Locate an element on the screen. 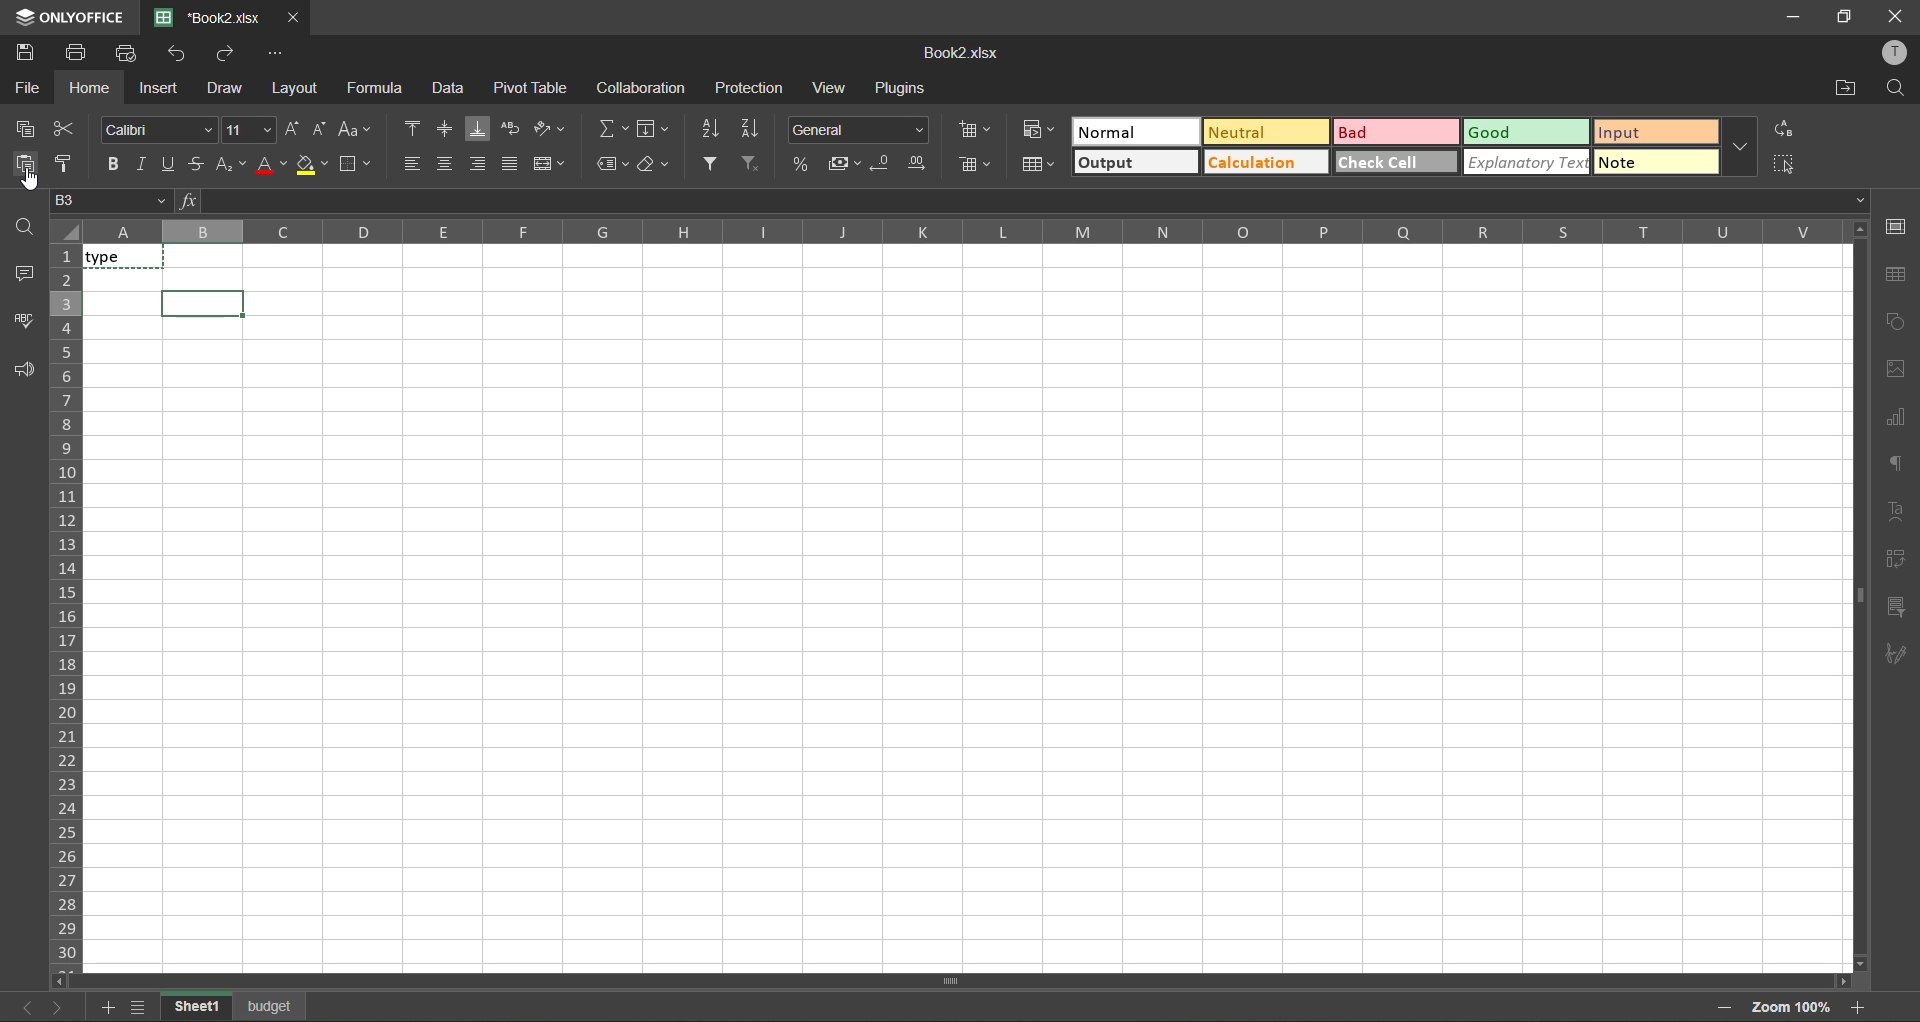  output is located at coordinates (1136, 163).